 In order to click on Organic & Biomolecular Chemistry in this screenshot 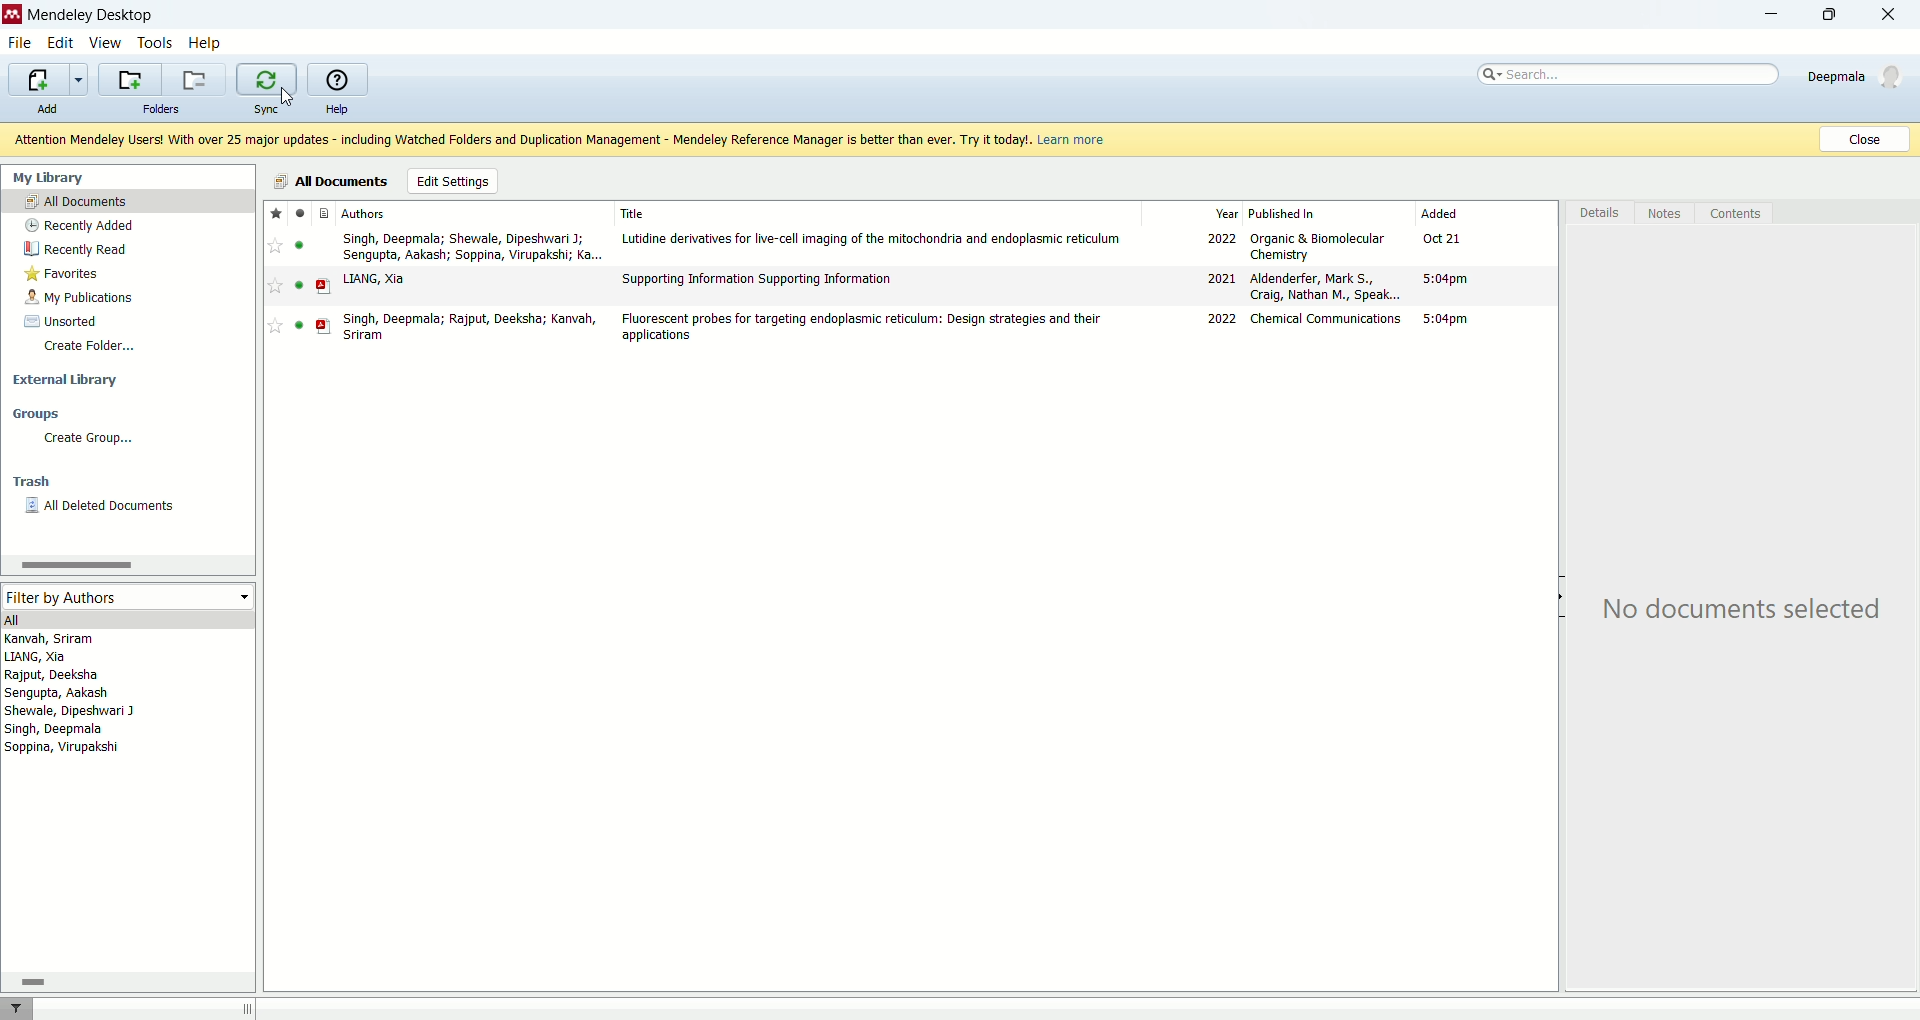, I will do `click(1323, 248)`.